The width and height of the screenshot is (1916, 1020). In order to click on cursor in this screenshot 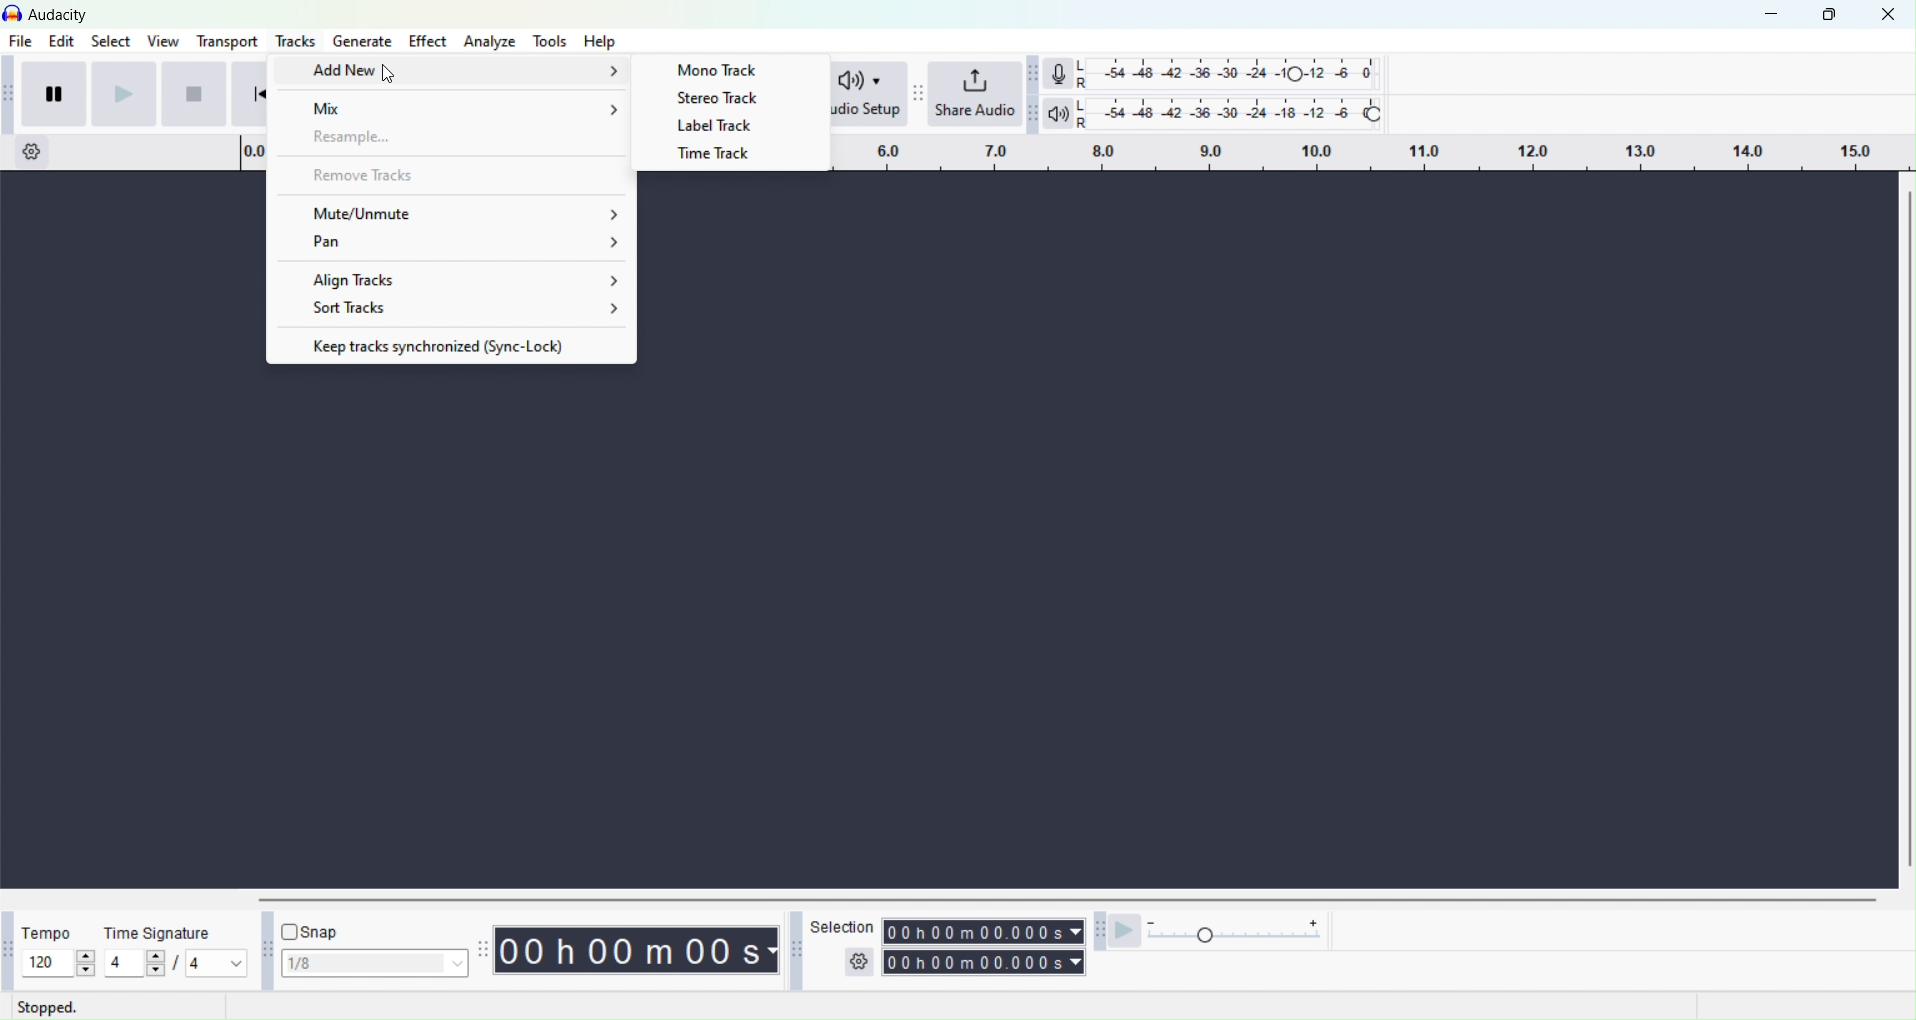, I will do `click(387, 79)`.